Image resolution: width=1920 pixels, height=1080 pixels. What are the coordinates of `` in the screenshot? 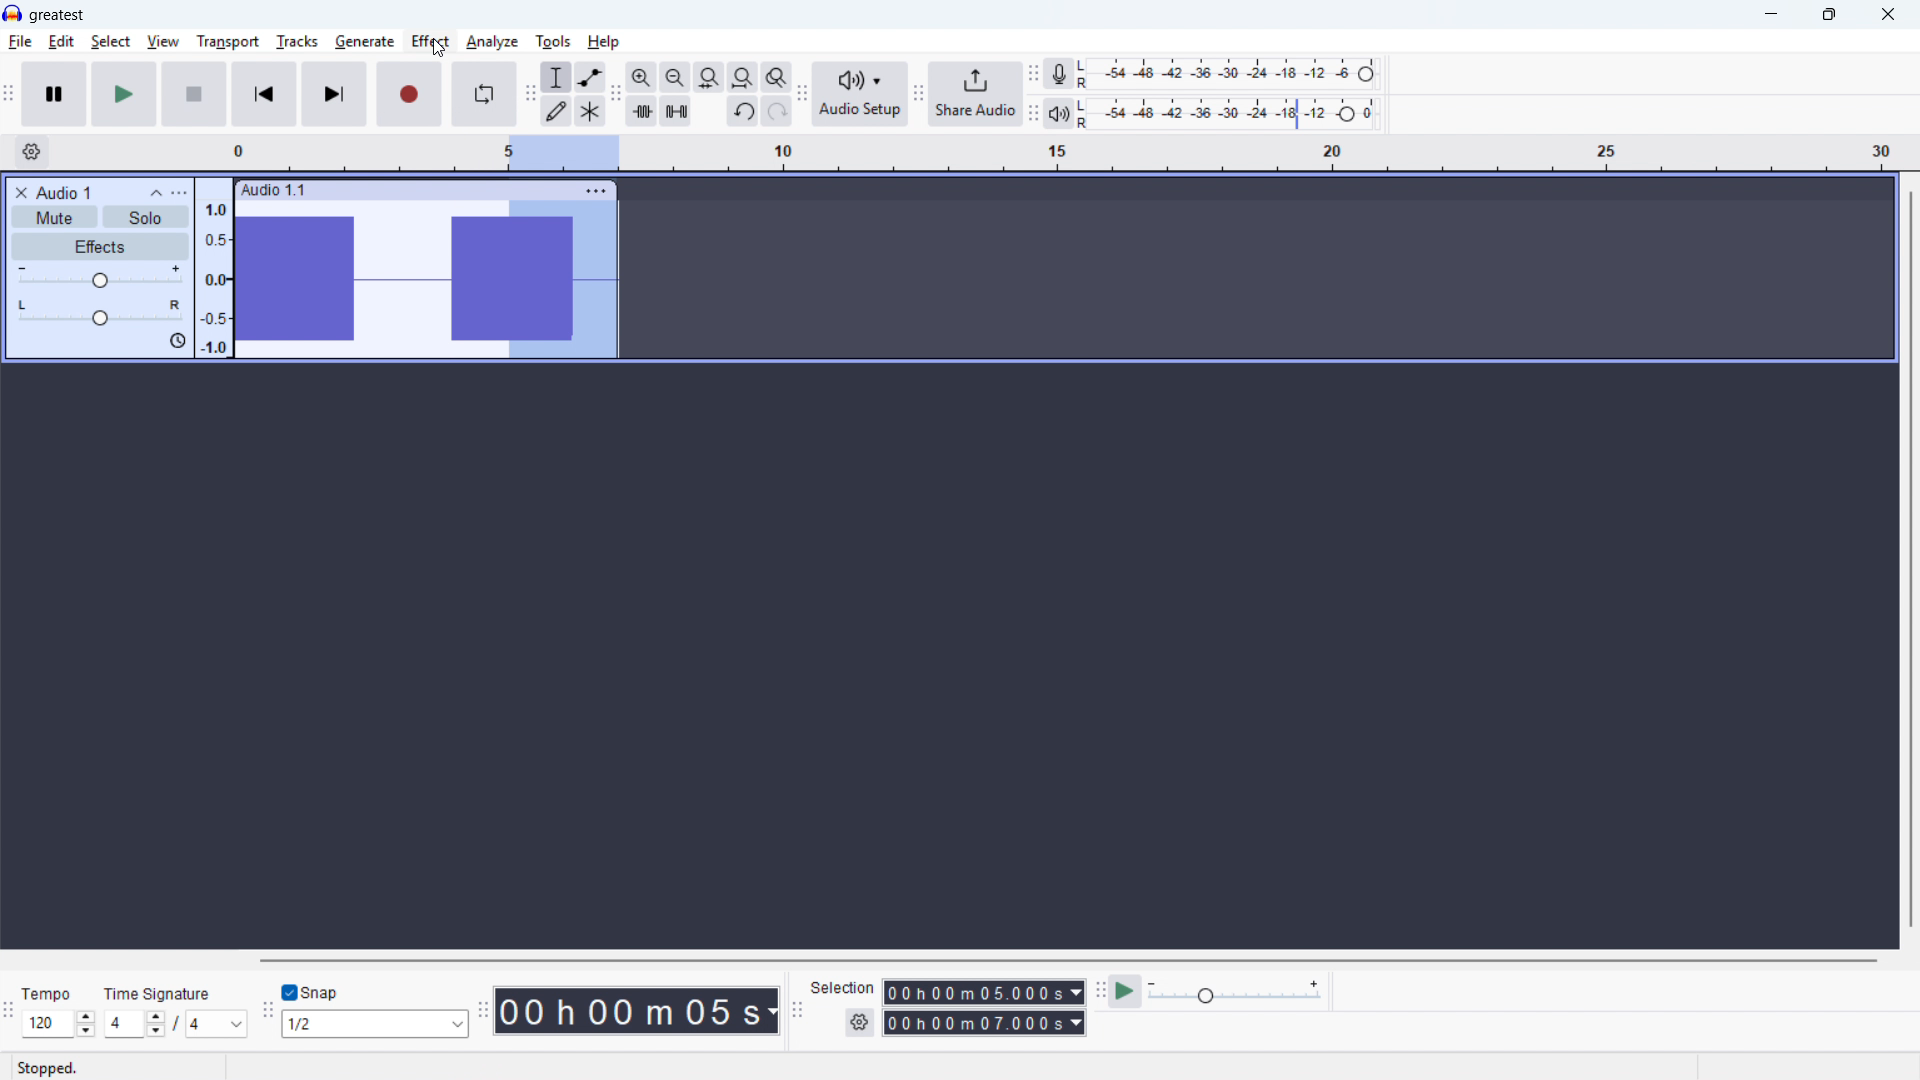 It's located at (428, 959).